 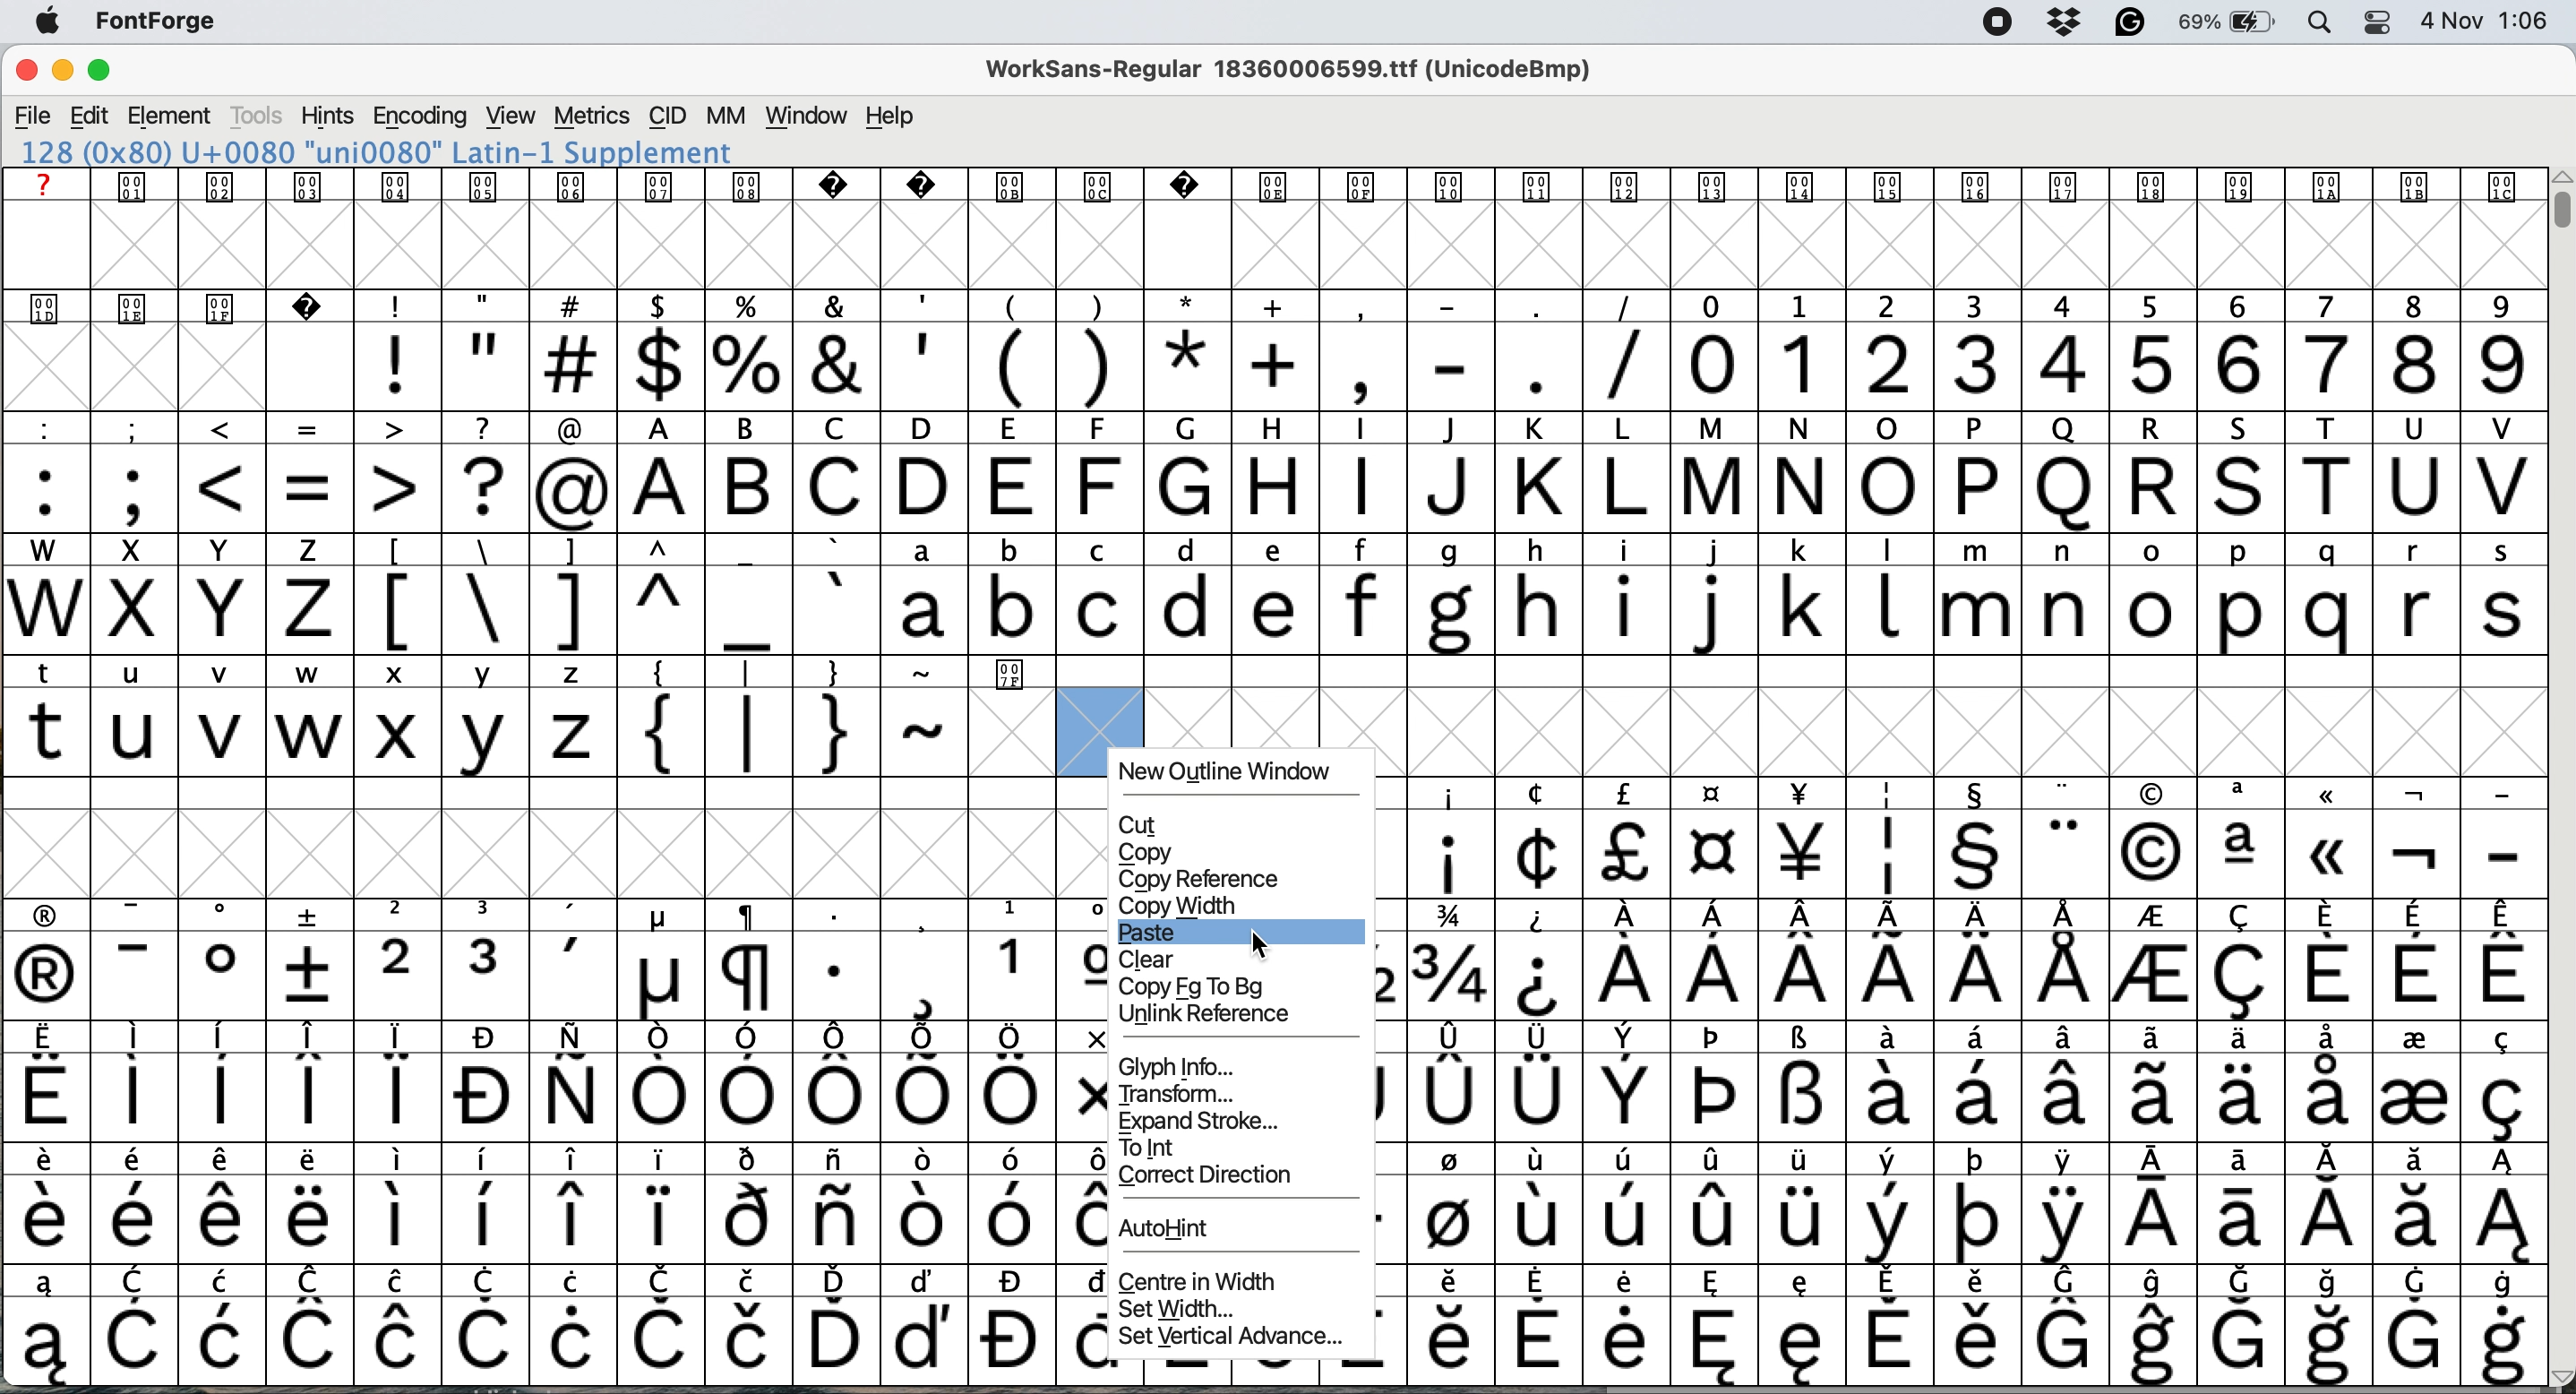 What do you see at coordinates (26, 73) in the screenshot?
I see `close` at bounding box center [26, 73].